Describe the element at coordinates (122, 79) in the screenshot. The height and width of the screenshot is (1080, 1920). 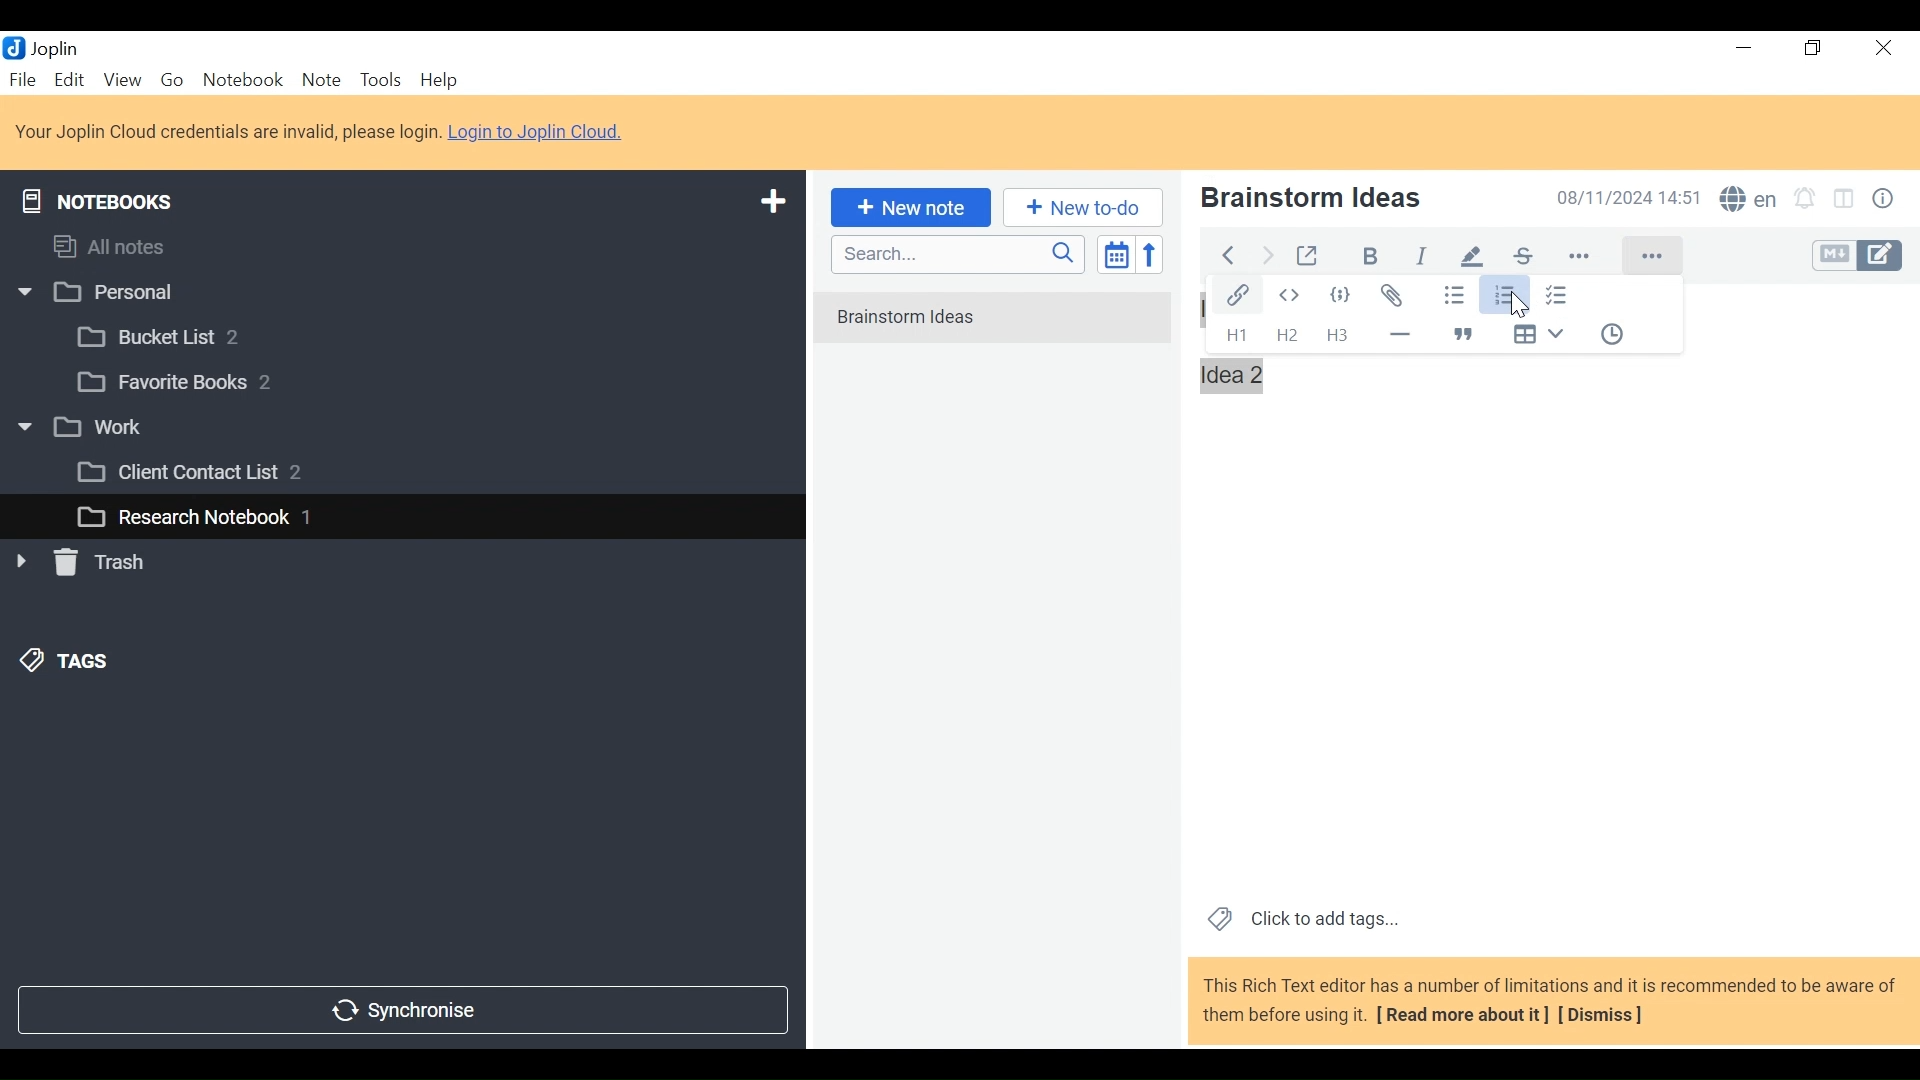
I see `View` at that location.